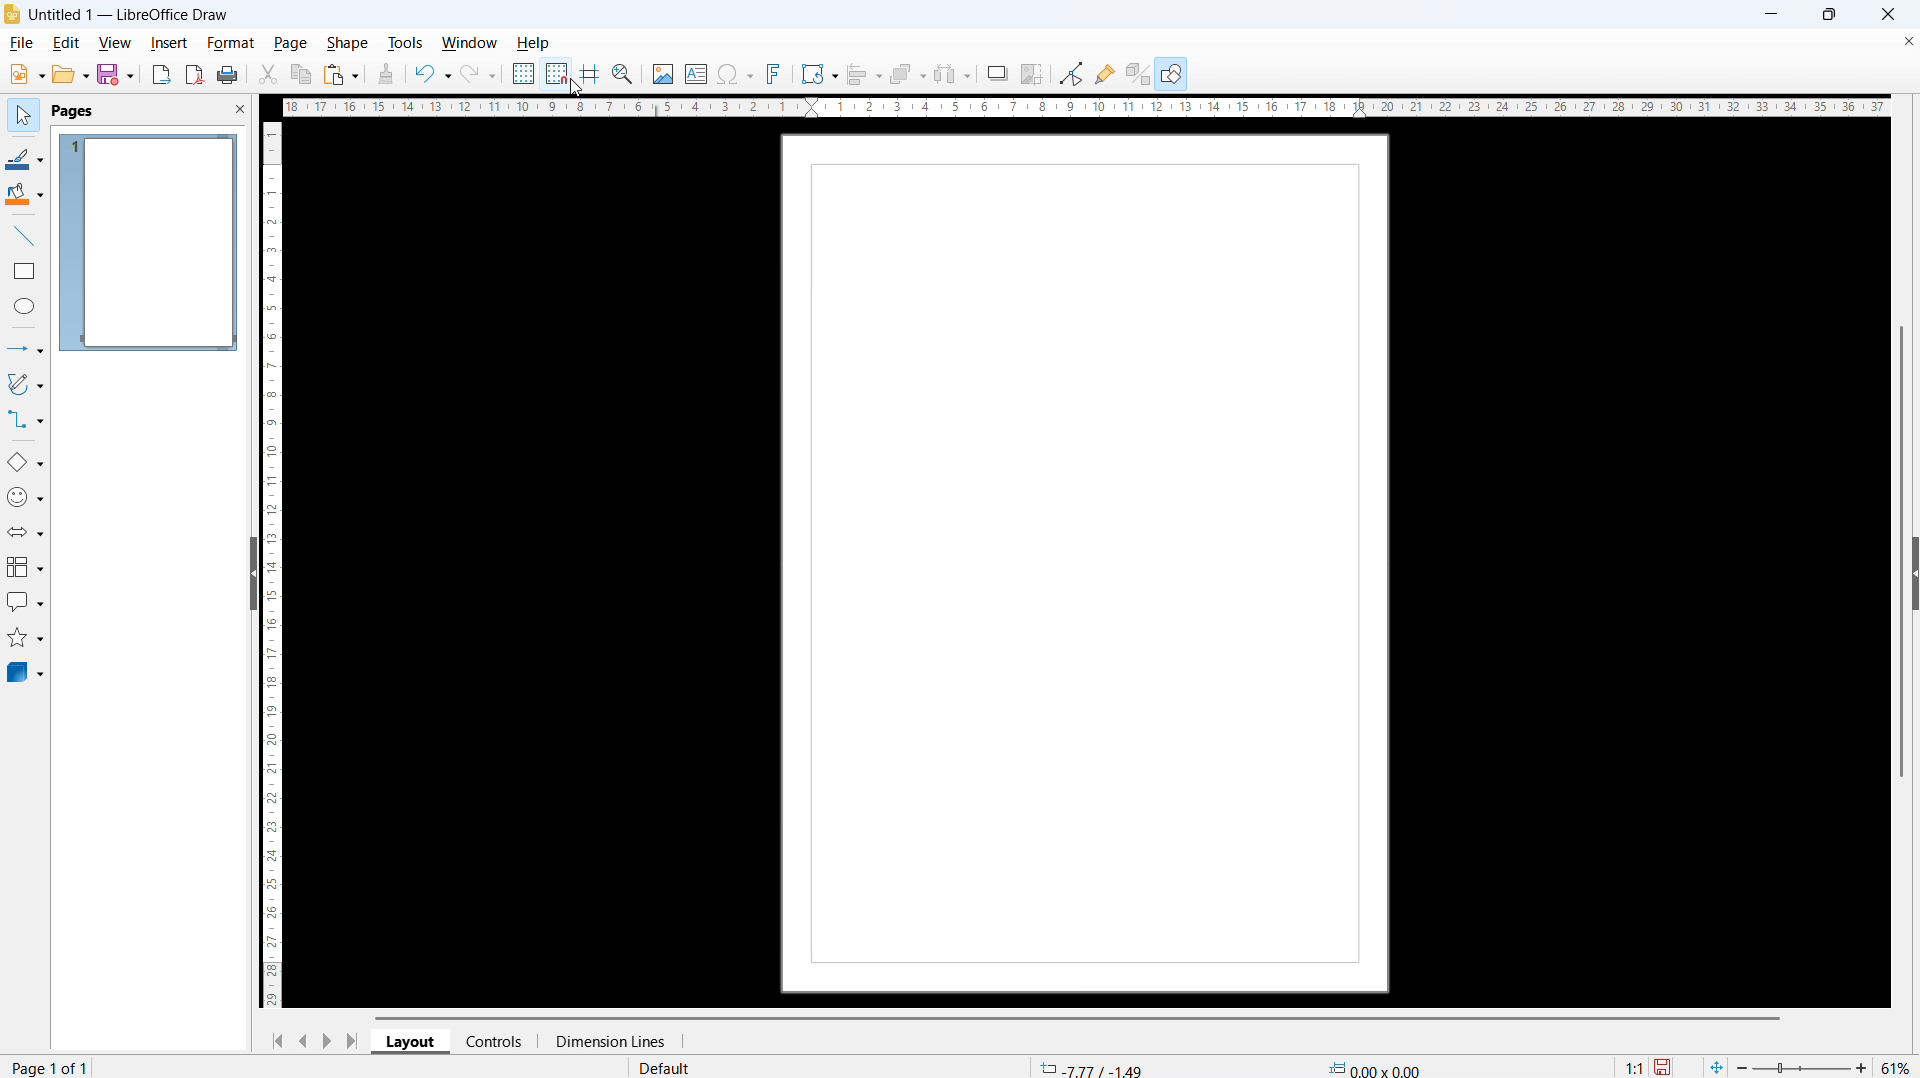 The height and width of the screenshot is (1078, 1920). What do you see at coordinates (532, 44) in the screenshot?
I see `help ` at bounding box center [532, 44].